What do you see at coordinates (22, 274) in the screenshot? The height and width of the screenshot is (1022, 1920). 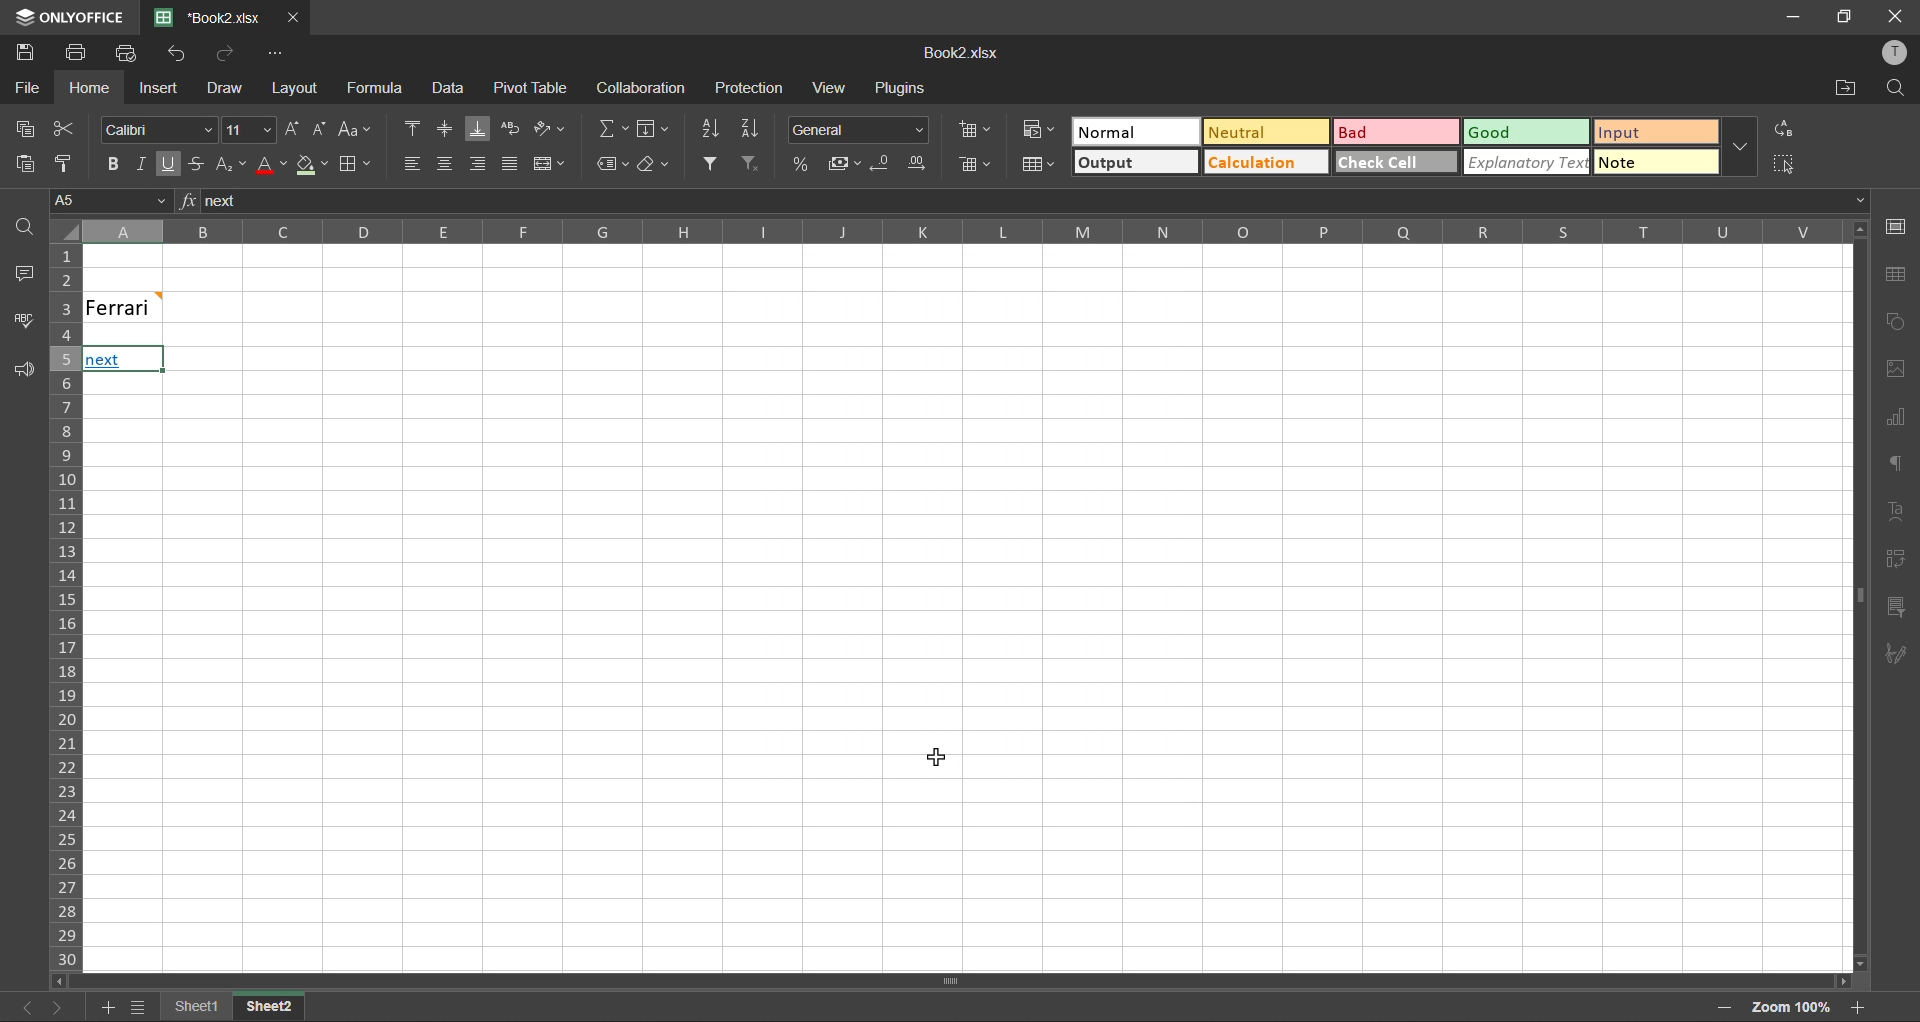 I see `comments` at bounding box center [22, 274].